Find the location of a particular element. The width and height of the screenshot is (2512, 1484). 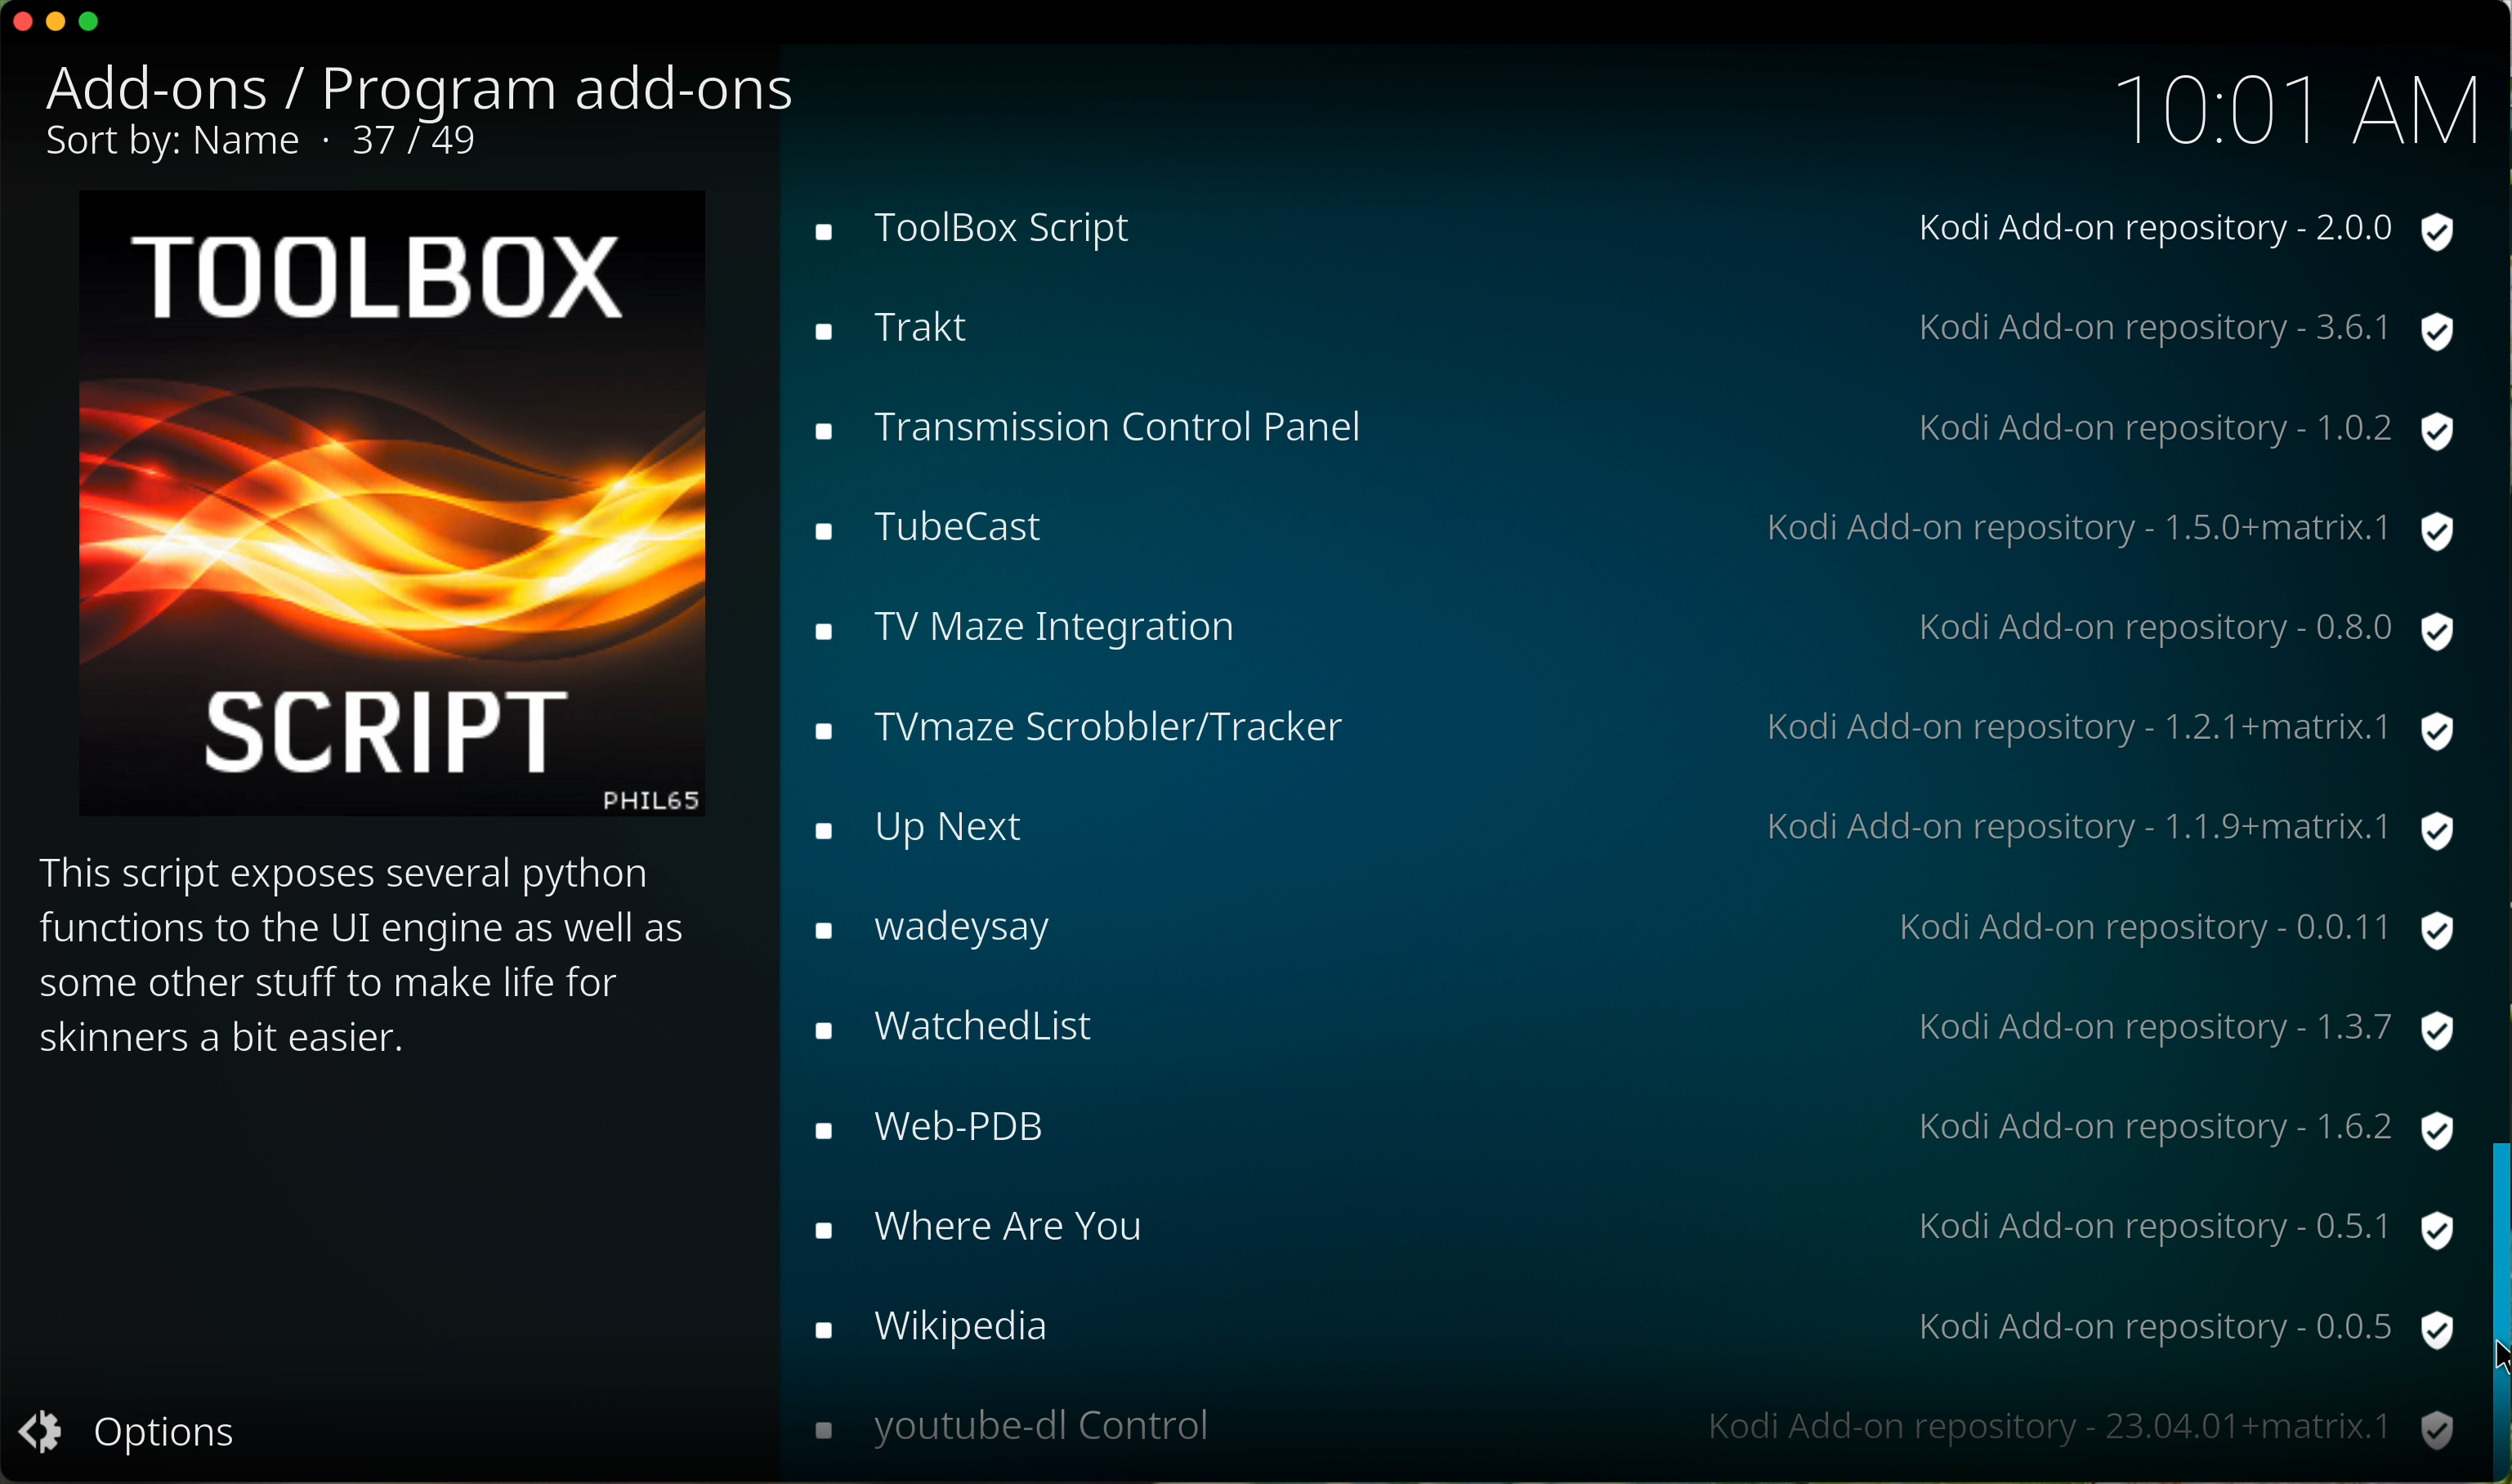

where are you is located at coordinates (1637, 1224).